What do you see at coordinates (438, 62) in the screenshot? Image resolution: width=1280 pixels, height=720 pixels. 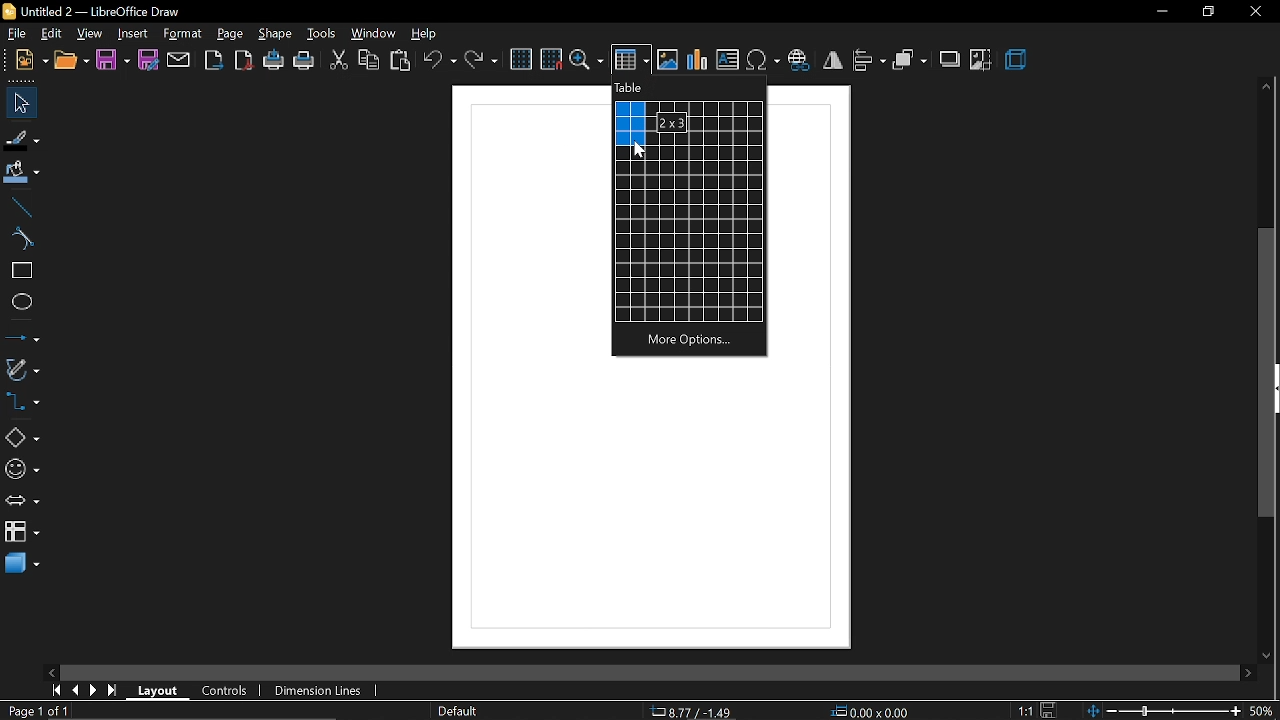 I see `undo` at bounding box center [438, 62].